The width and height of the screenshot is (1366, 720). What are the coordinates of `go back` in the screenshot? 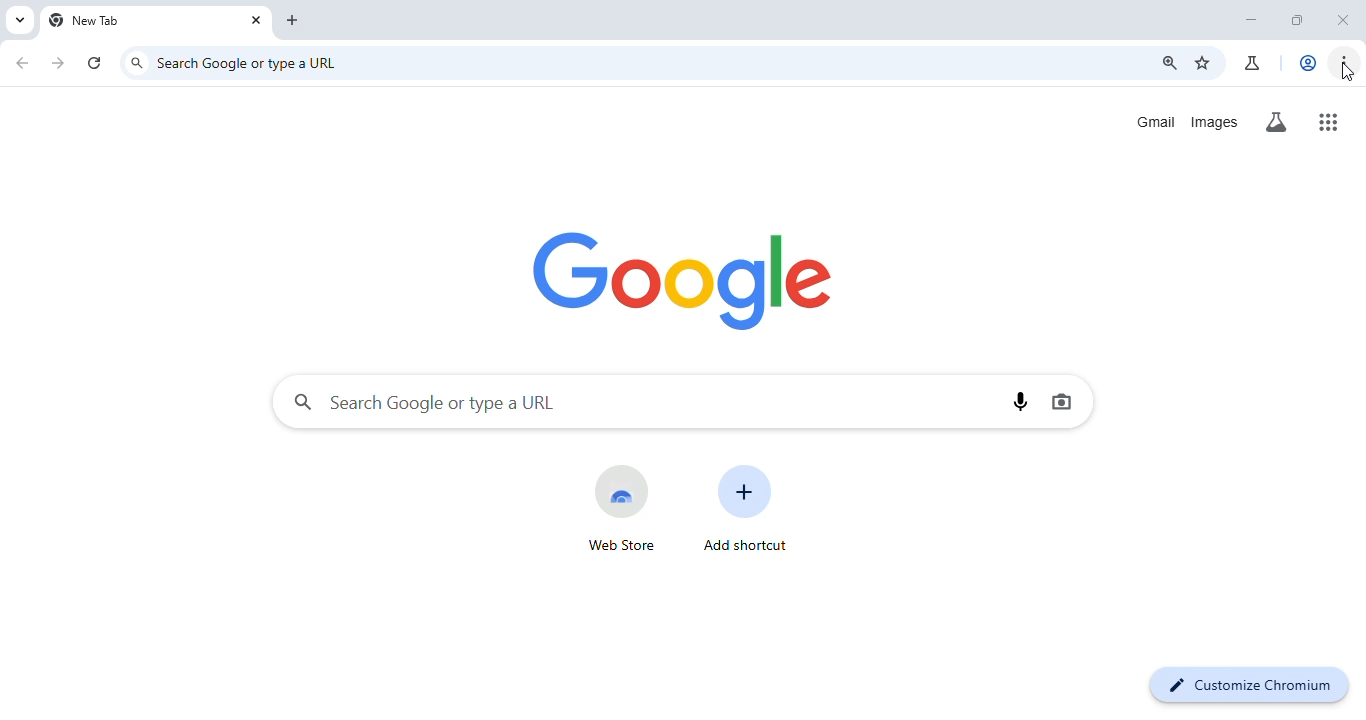 It's located at (22, 61).